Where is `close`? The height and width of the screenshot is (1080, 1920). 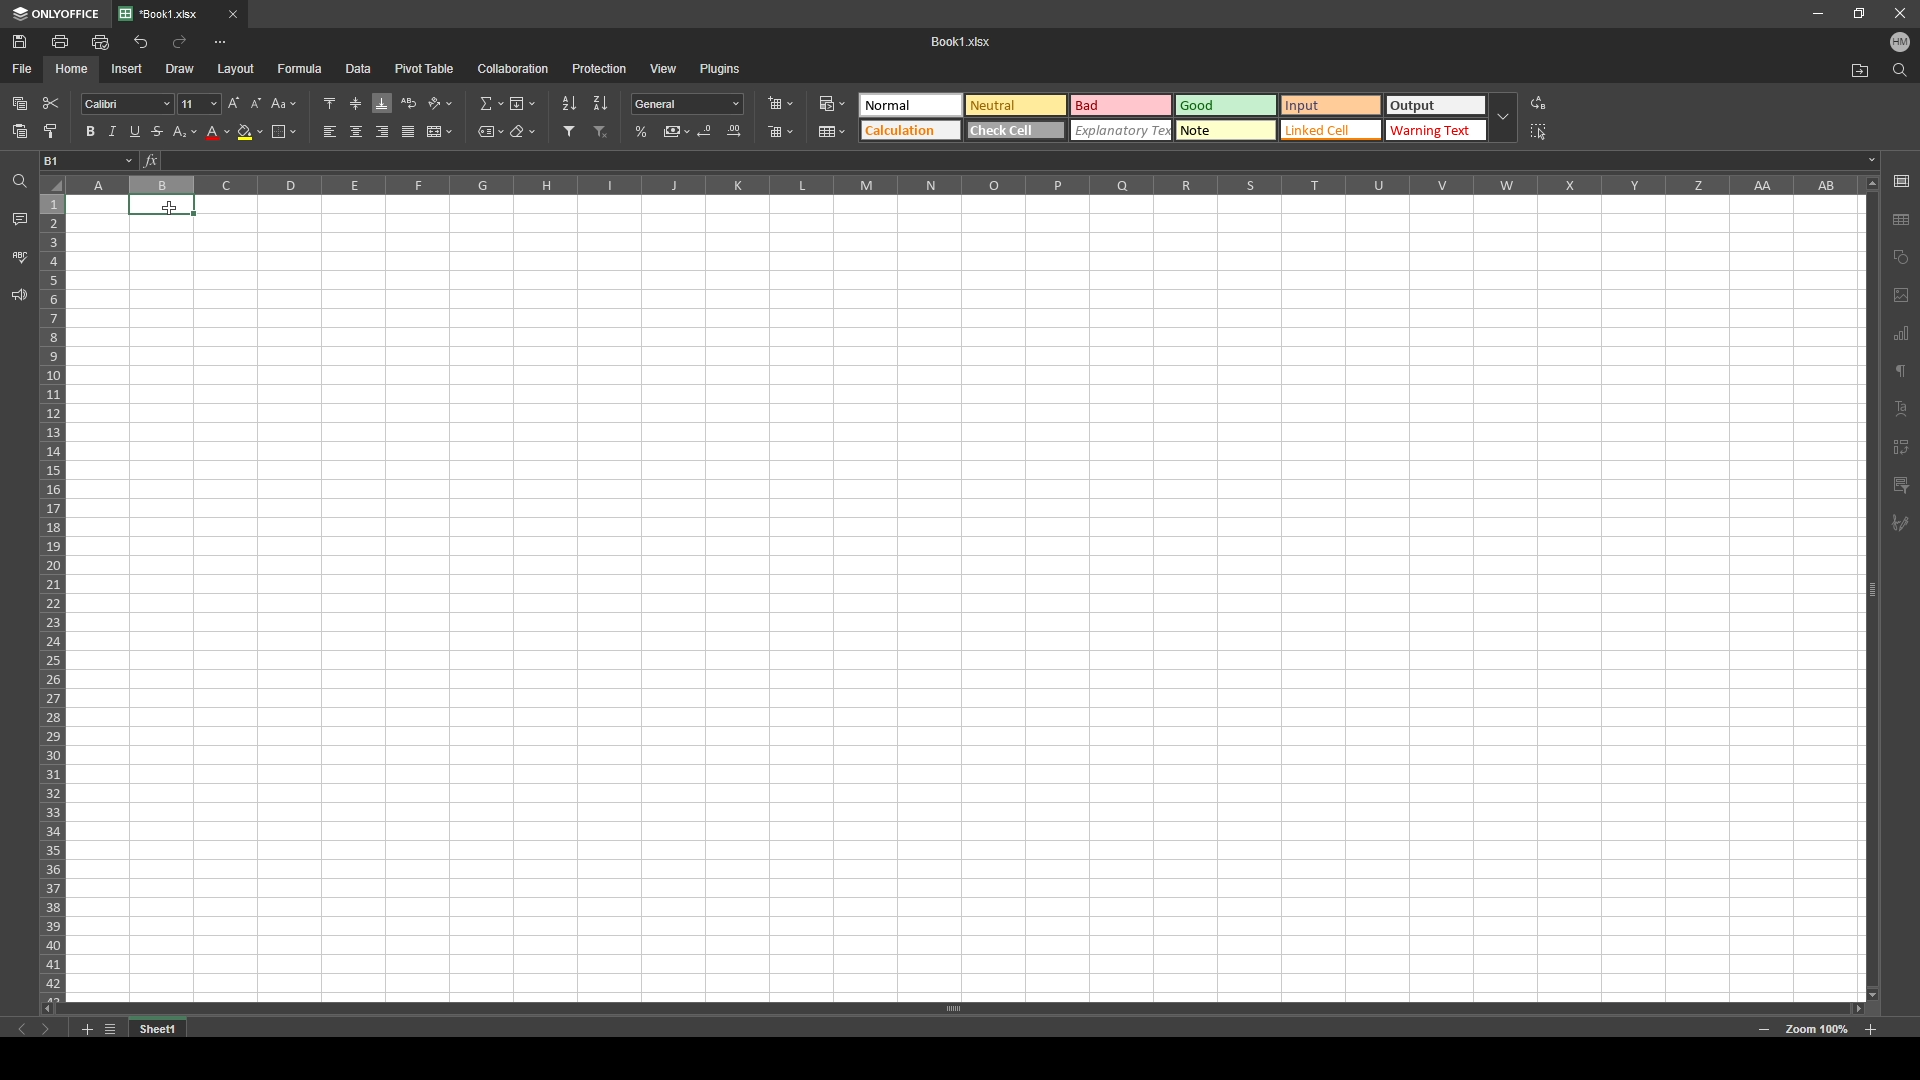 close is located at coordinates (1898, 13).